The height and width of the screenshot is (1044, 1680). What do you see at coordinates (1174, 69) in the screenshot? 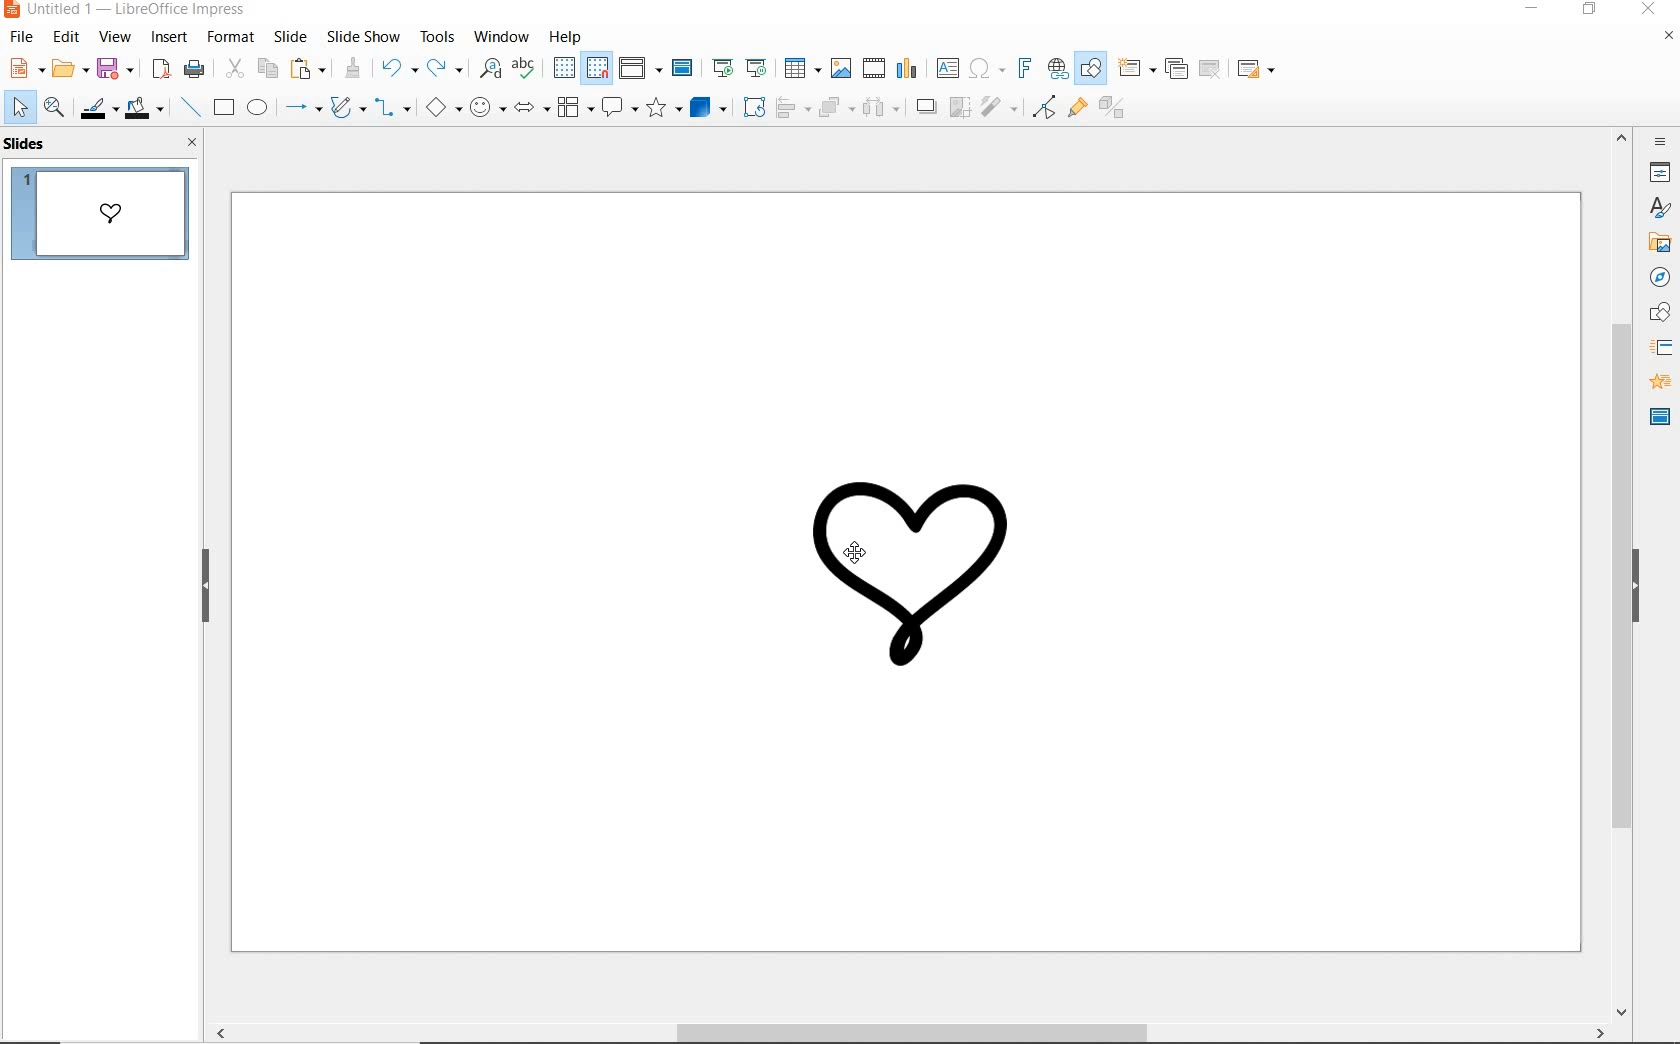
I see `duplicate slide` at bounding box center [1174, 69].